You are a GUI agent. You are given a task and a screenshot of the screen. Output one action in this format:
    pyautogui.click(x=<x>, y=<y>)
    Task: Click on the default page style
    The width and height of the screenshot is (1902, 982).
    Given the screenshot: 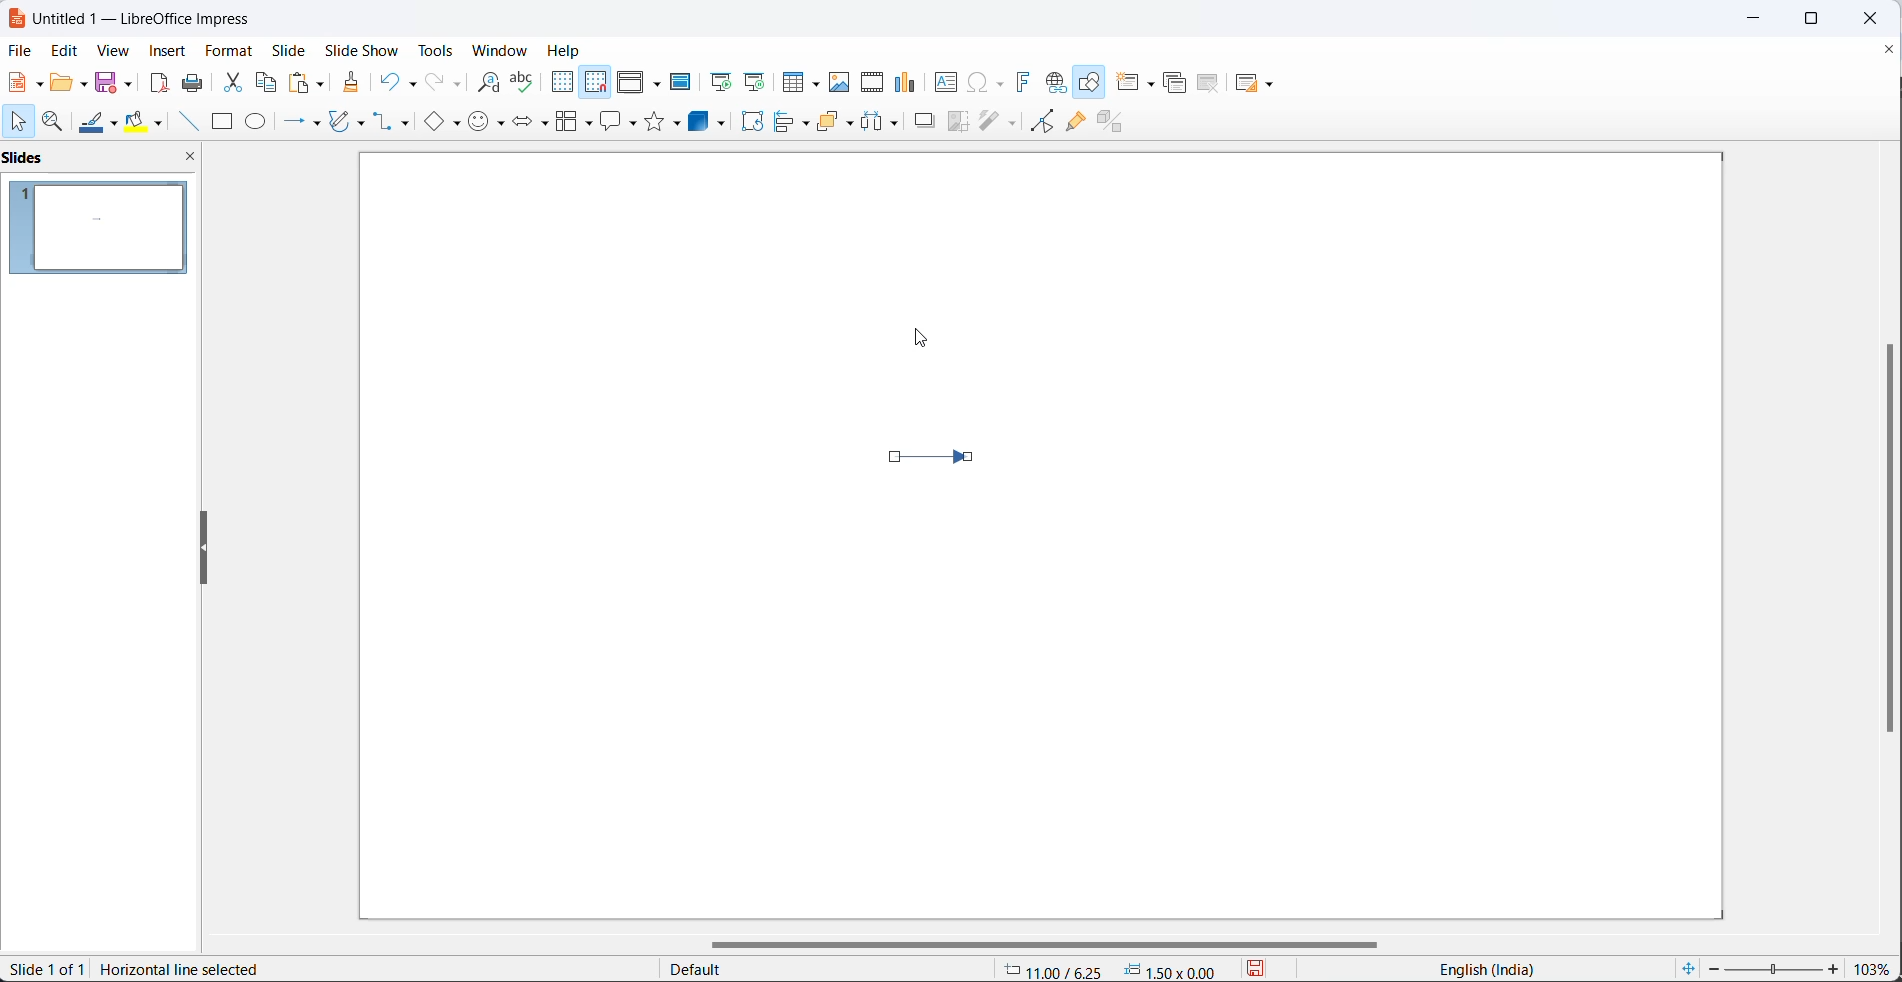 What is the action you would take?
    pyautogui.click(x=817, y=969)
    